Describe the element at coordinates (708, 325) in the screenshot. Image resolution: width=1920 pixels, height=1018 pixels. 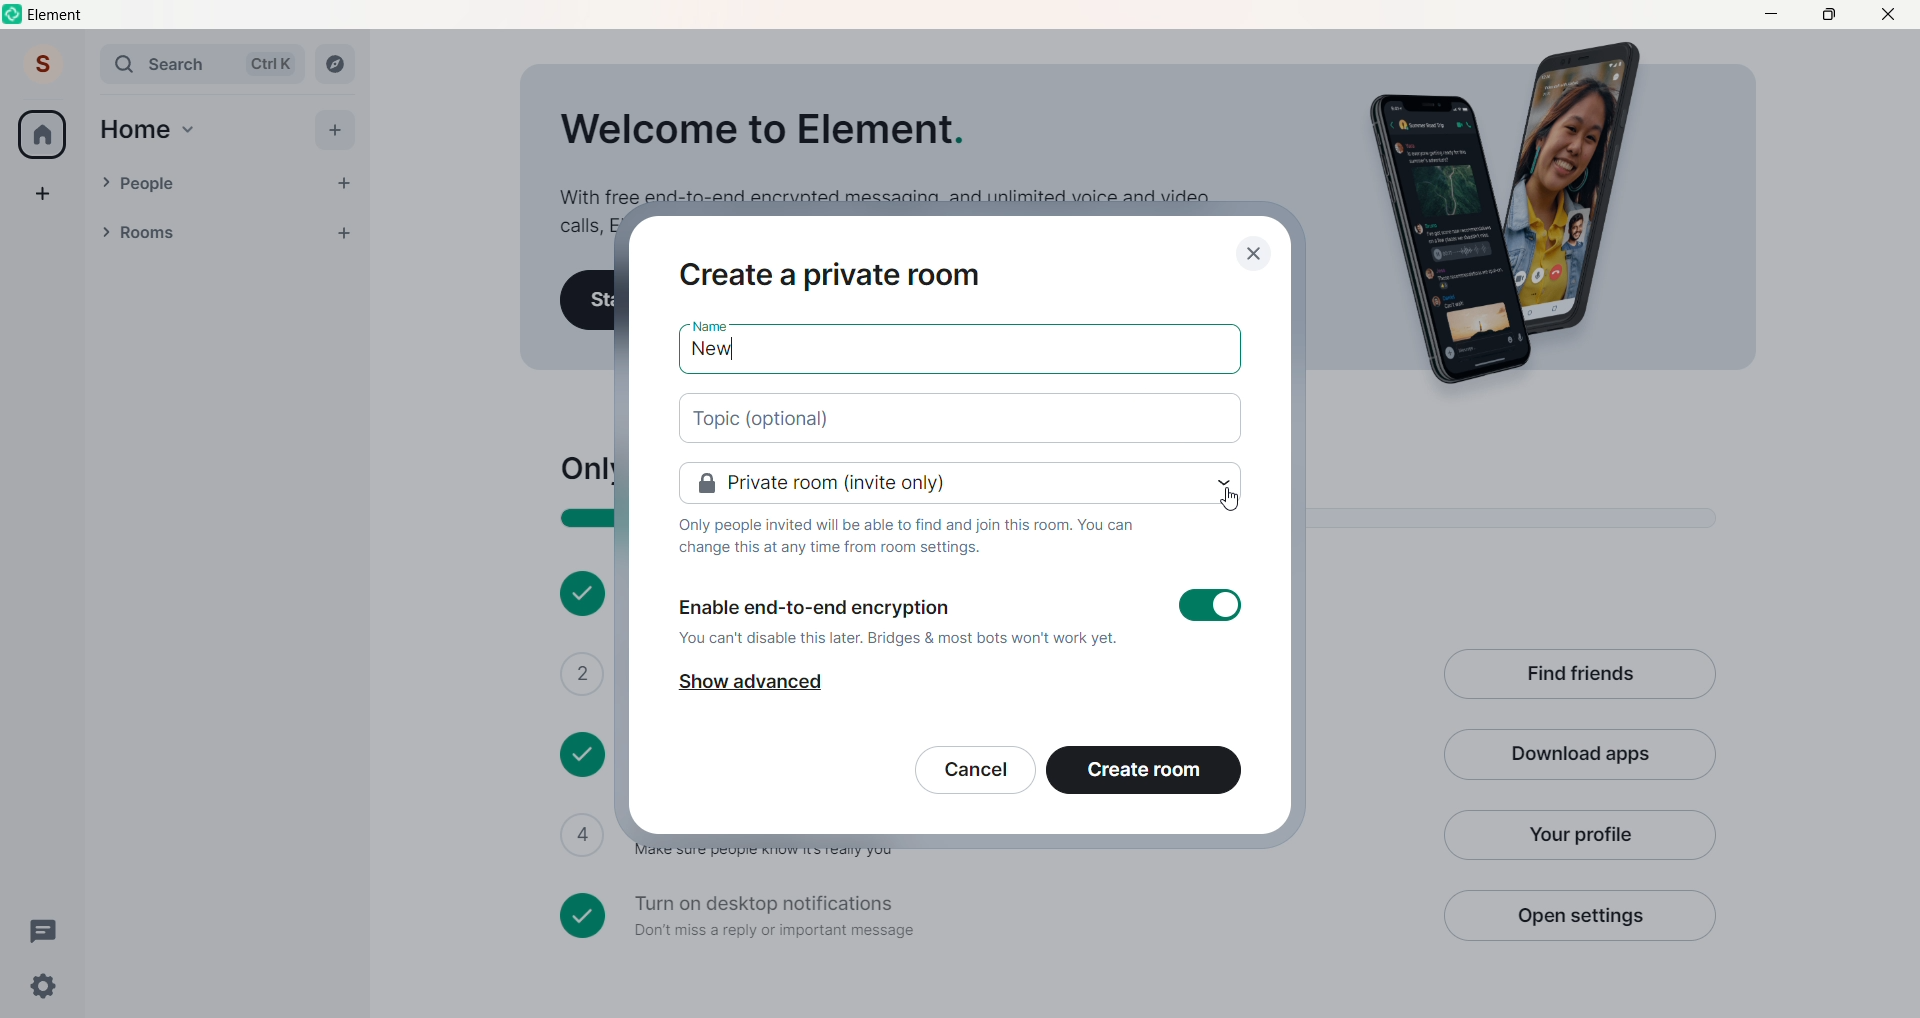
I see ` Name` at that location.